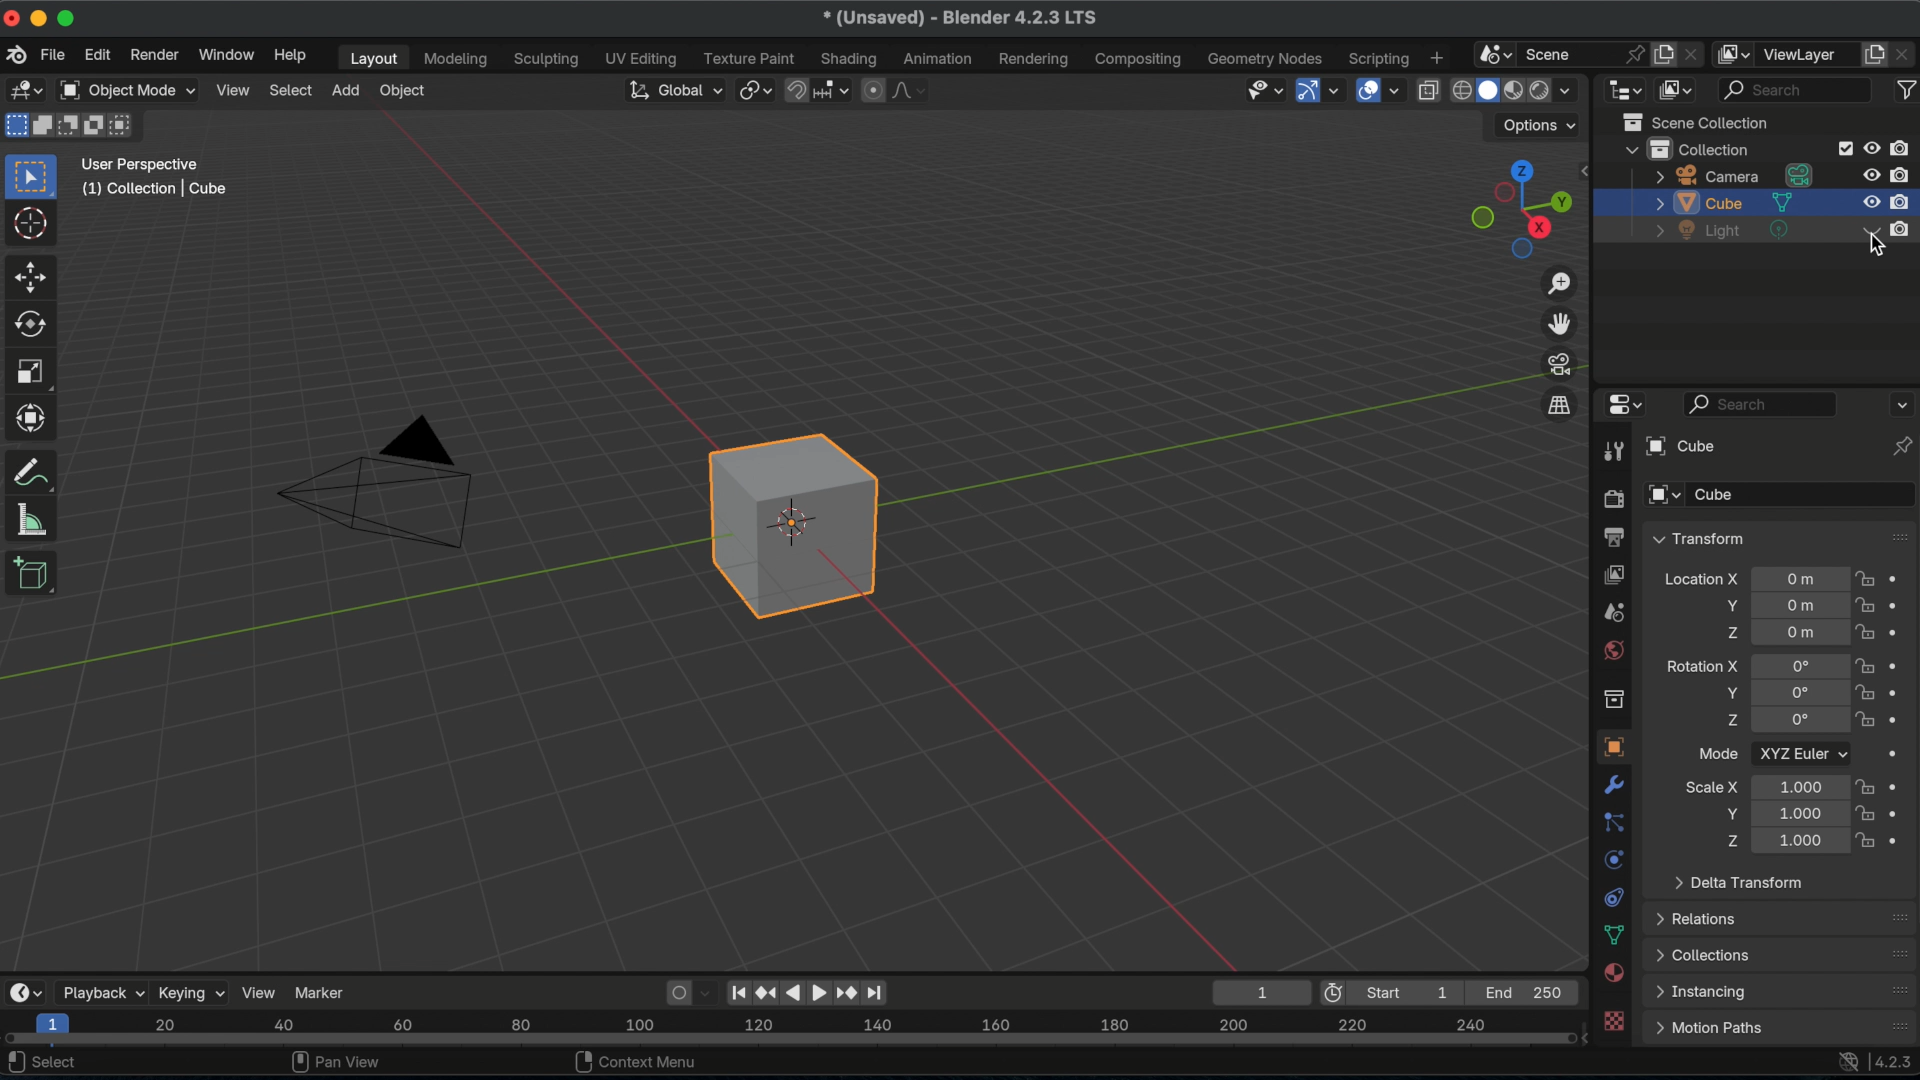  What do you see at coordinates (1381, 88) in the screenshot?
I see `show overlays dropdown` at bounding box center [1381, 88].